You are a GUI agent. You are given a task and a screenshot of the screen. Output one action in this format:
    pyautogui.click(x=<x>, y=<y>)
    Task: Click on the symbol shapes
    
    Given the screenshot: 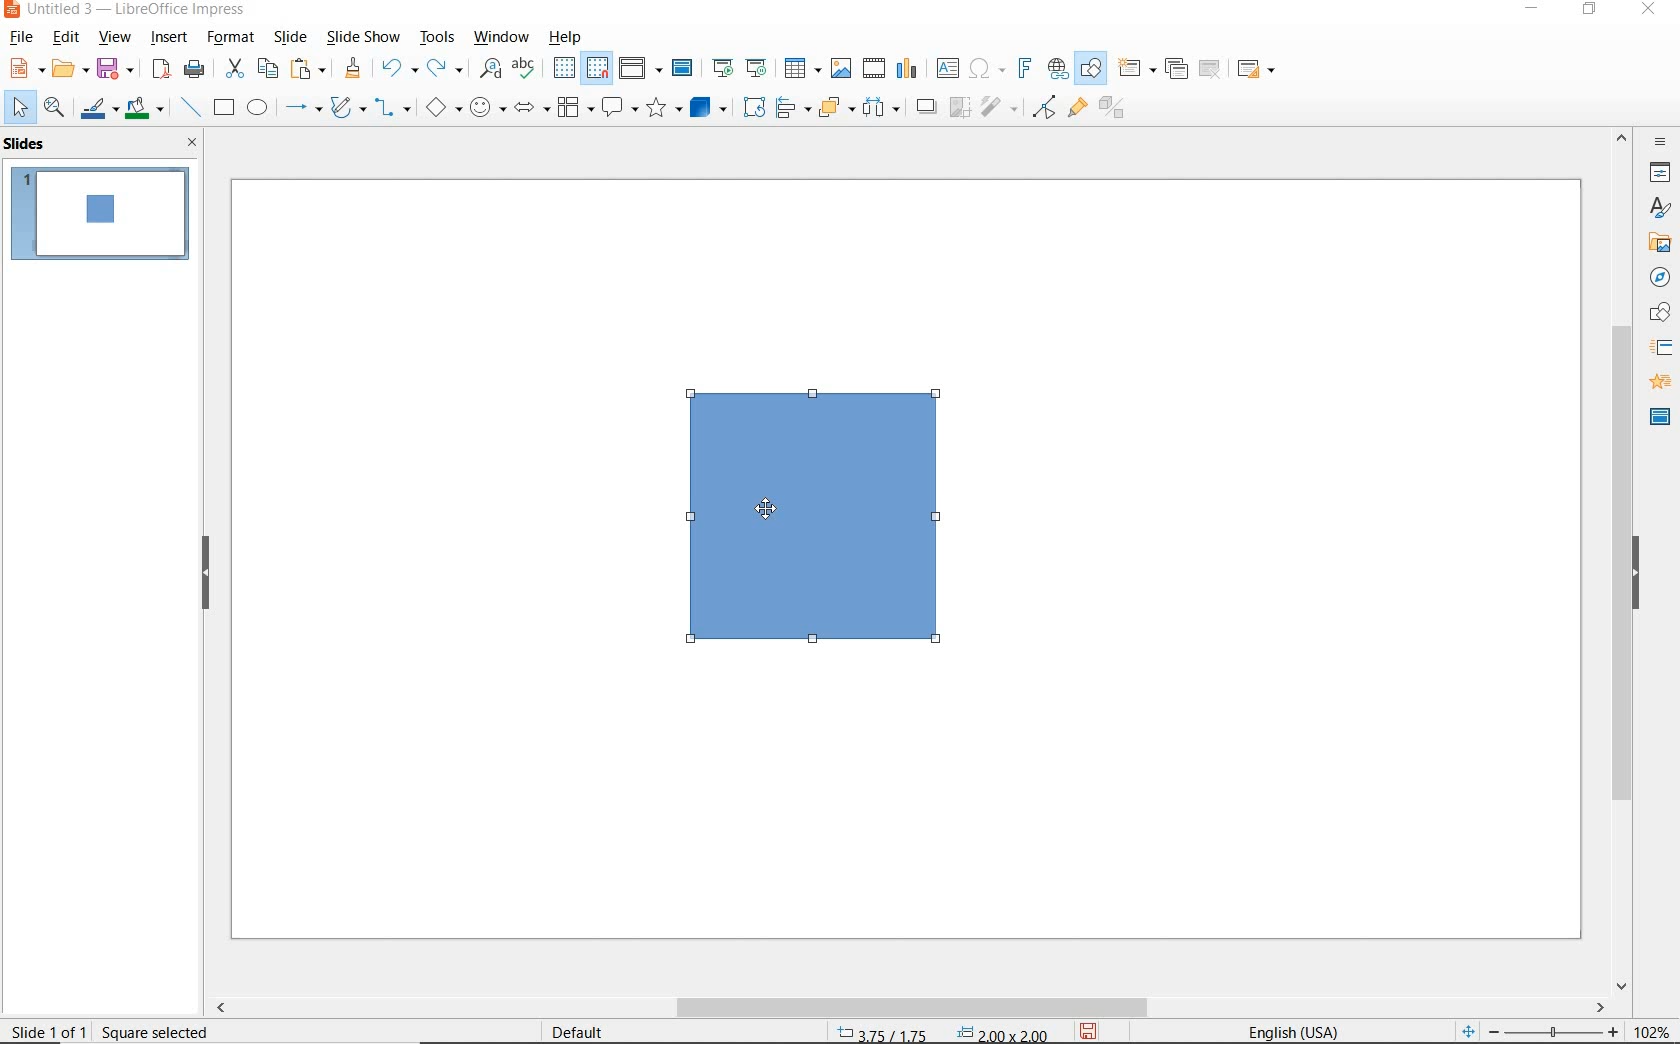 What is the action you would take?
    pyautogui.click(x=487, y=109)
    